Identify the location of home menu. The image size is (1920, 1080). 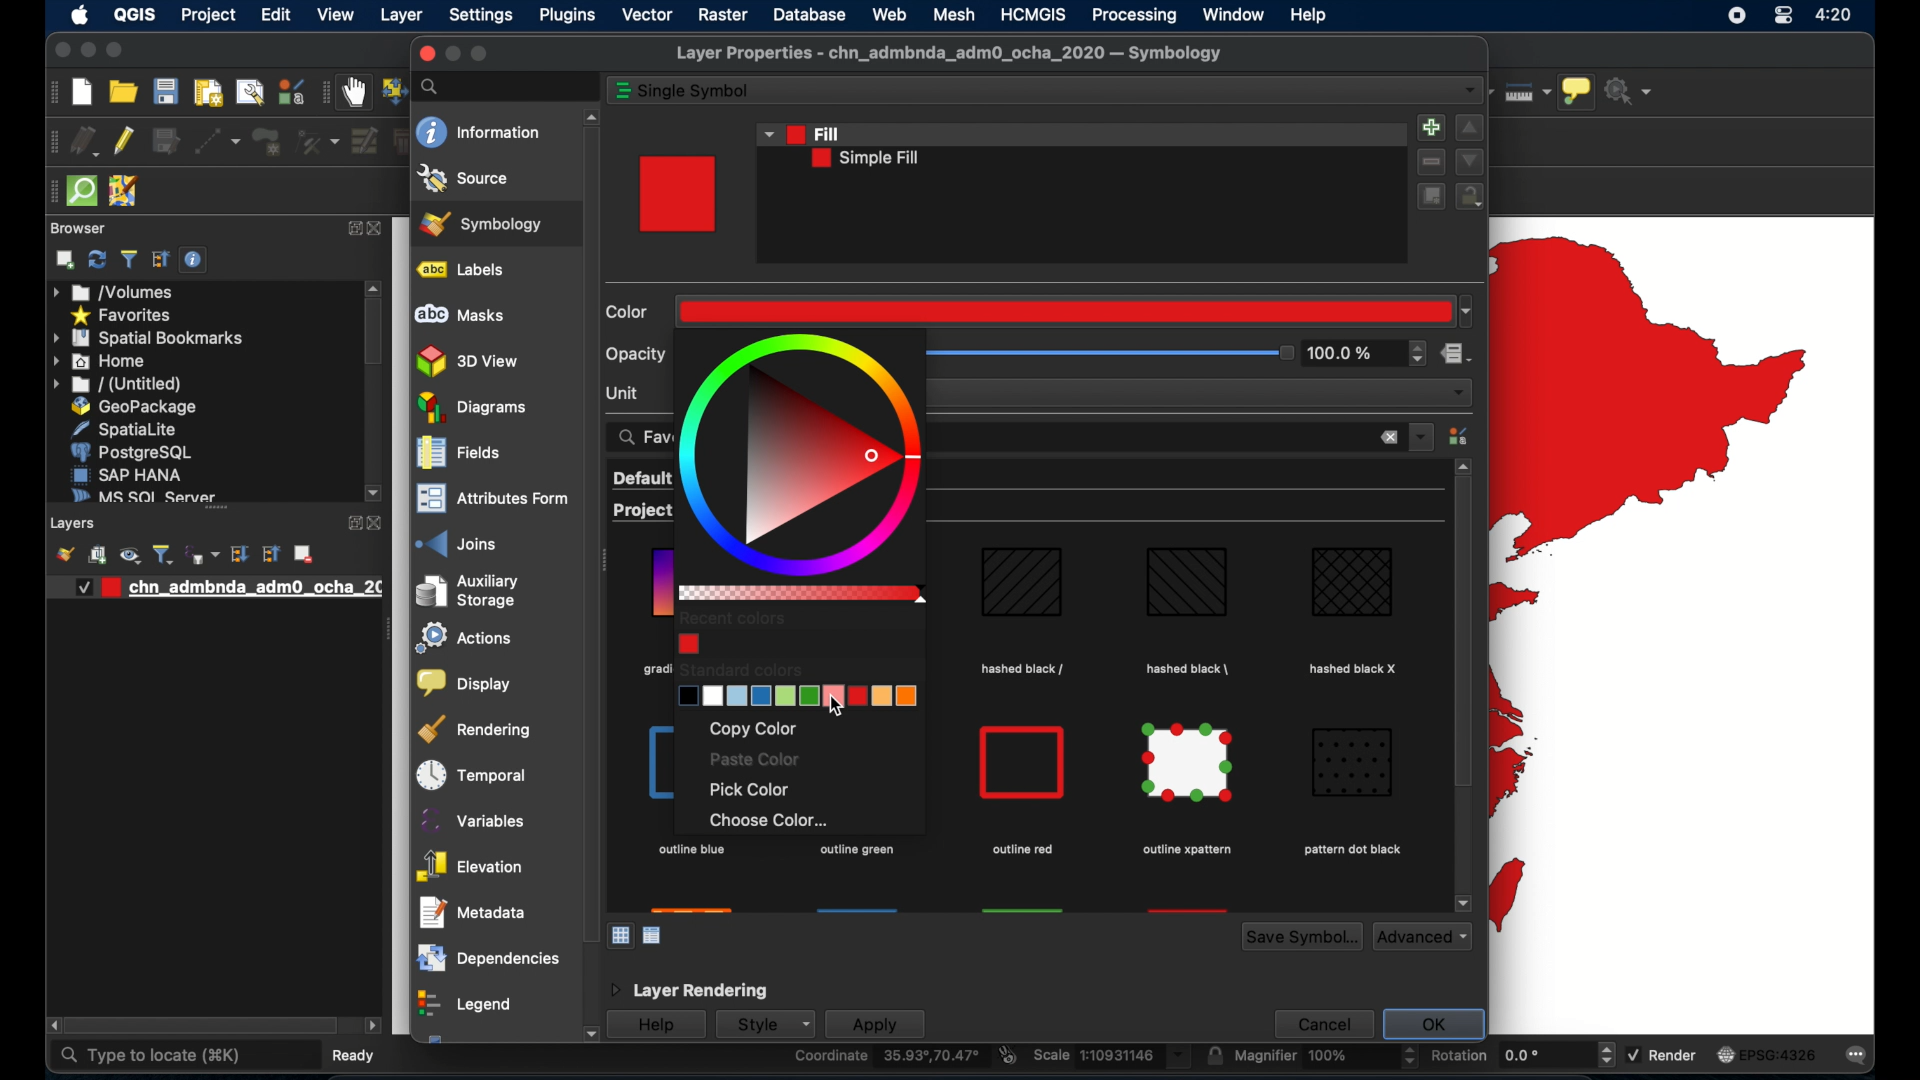
(101, 362).